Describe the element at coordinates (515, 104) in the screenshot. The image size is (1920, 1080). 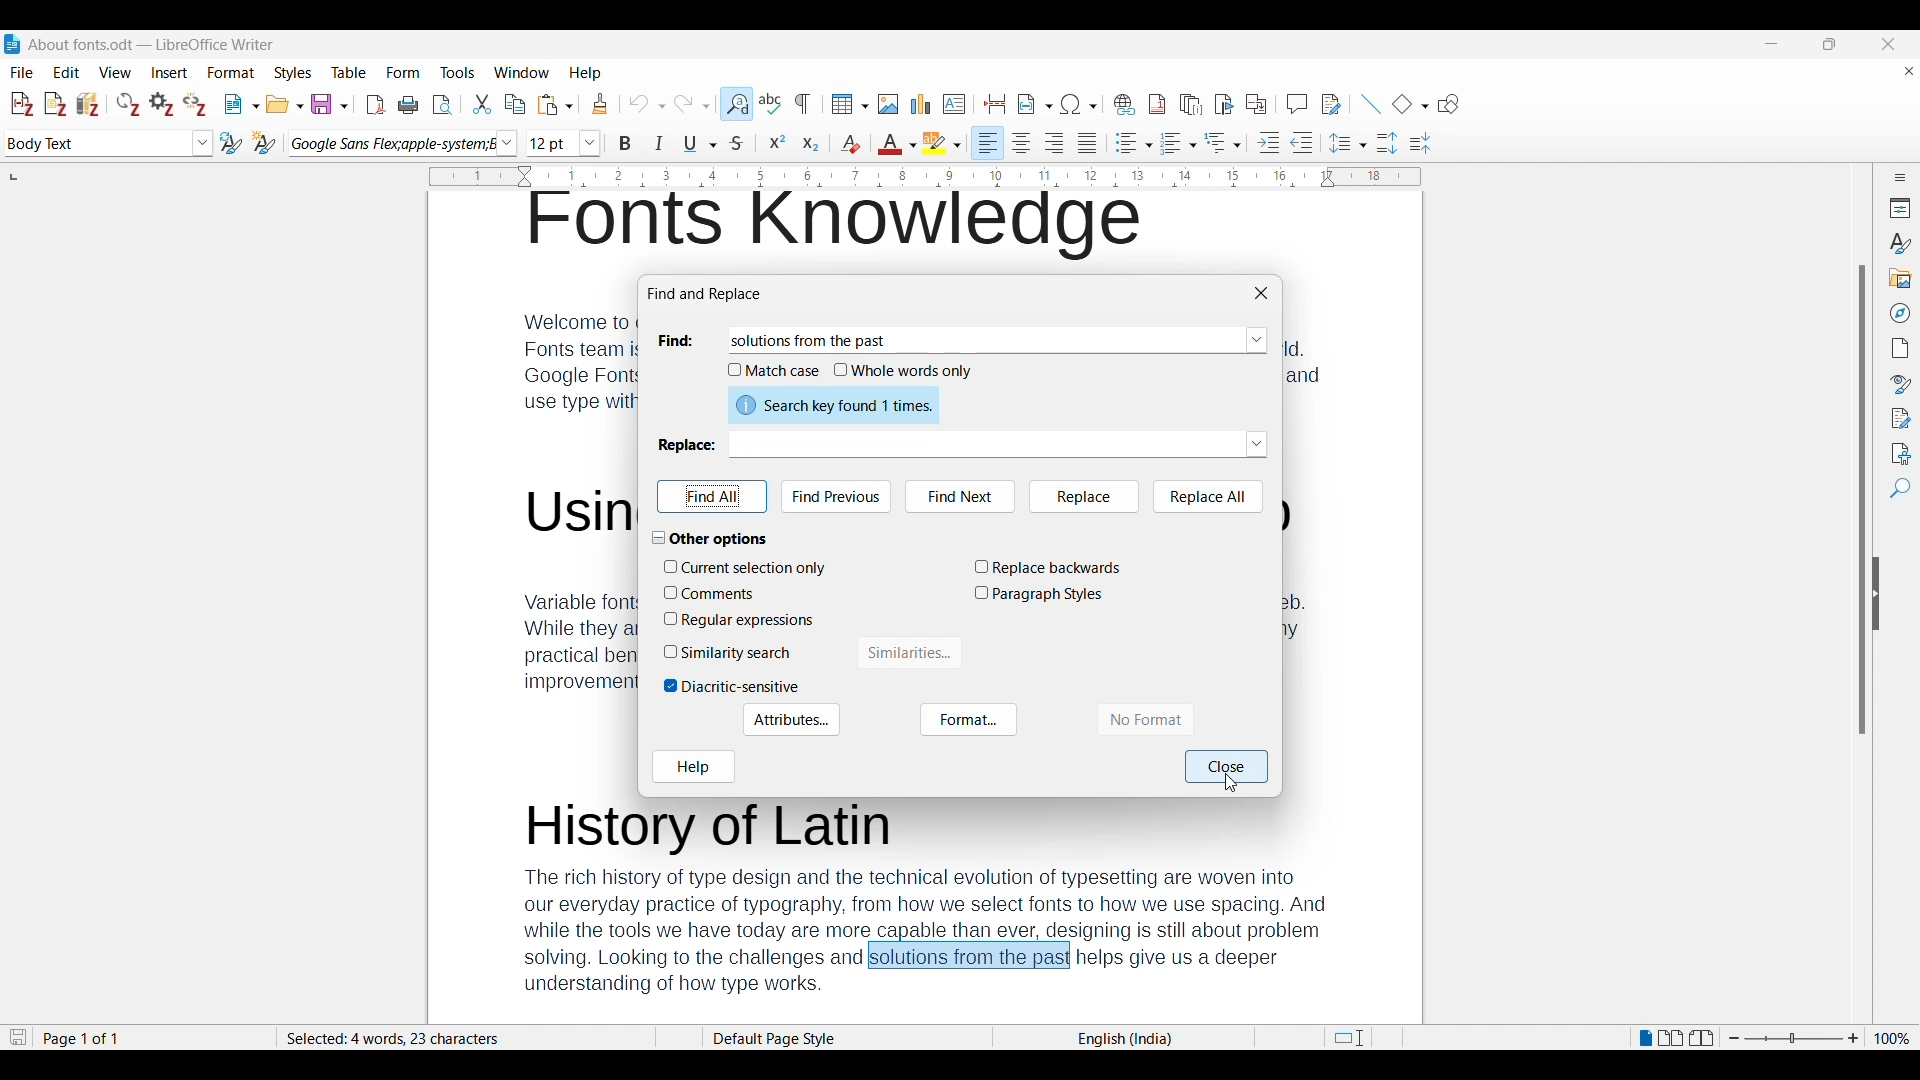
I see `Copy` at that location.